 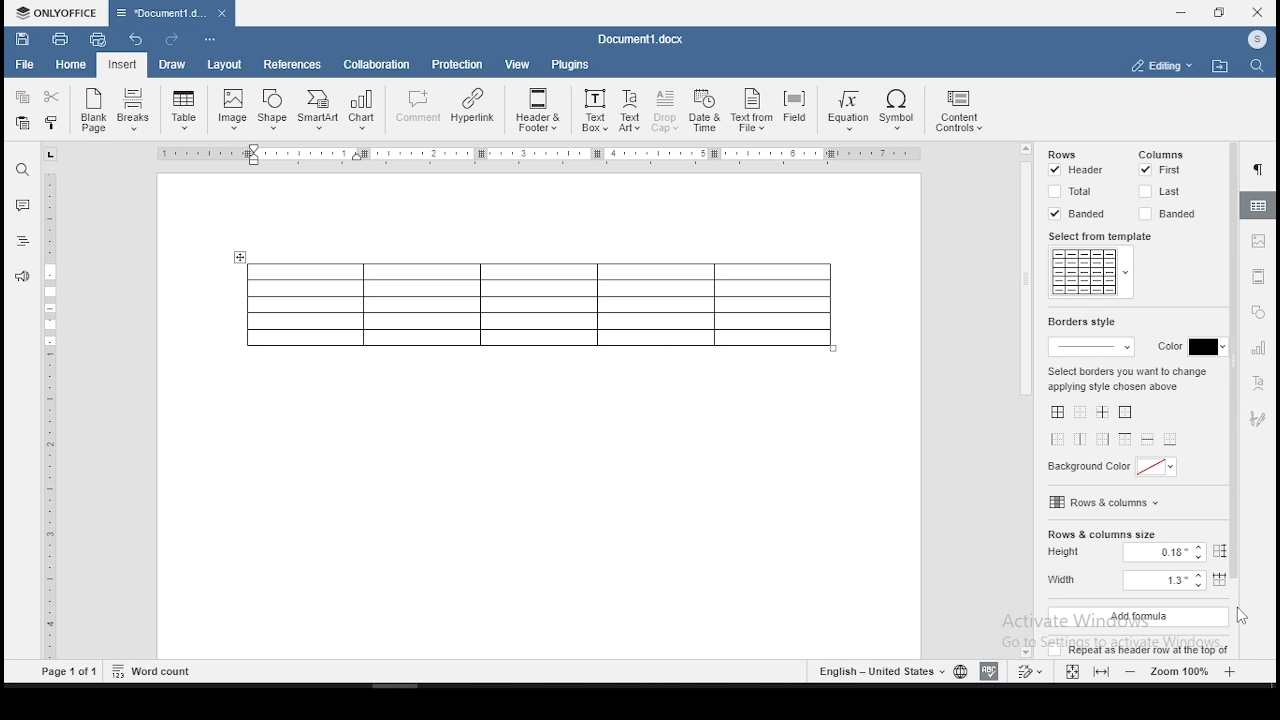 I want to click on copy, so click(x=23, y=97).